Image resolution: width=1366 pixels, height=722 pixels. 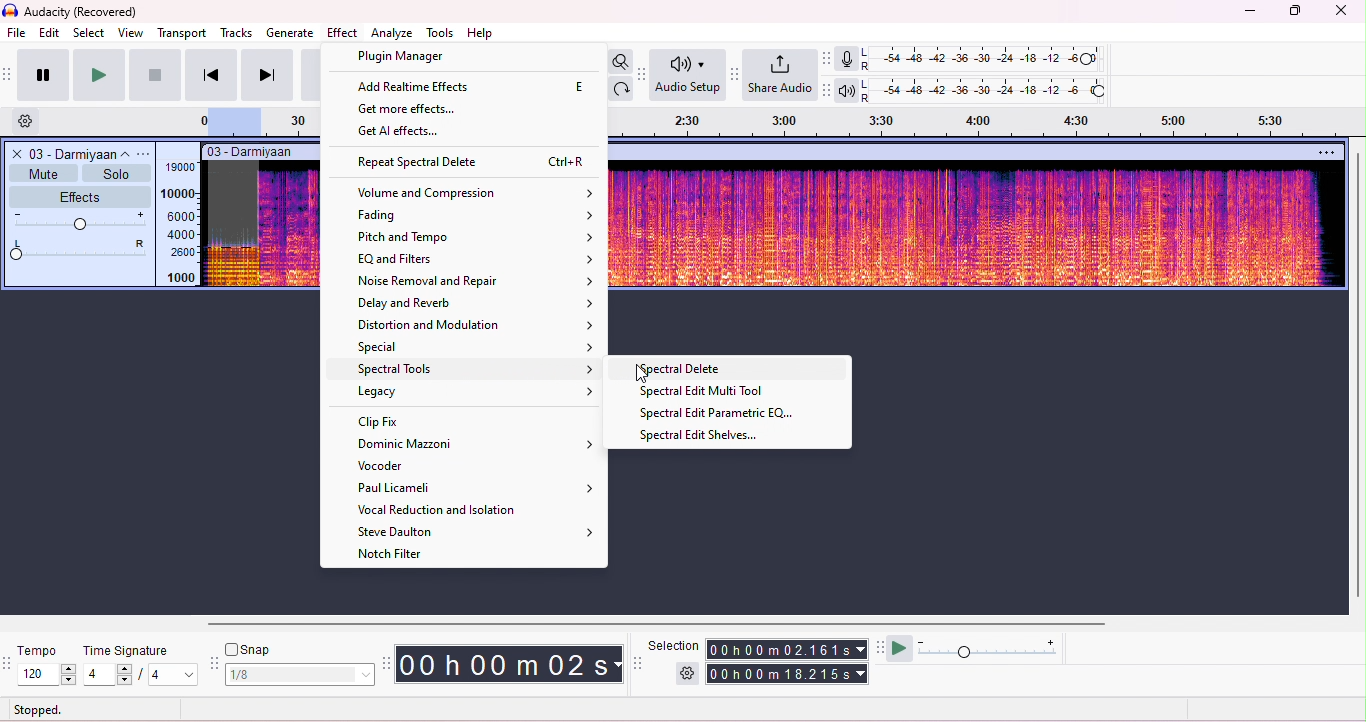 What do you see at coordinates (1357, 376) in the screenshot?
I see `vertical scroll bar` at bounding box center [1357, 376].